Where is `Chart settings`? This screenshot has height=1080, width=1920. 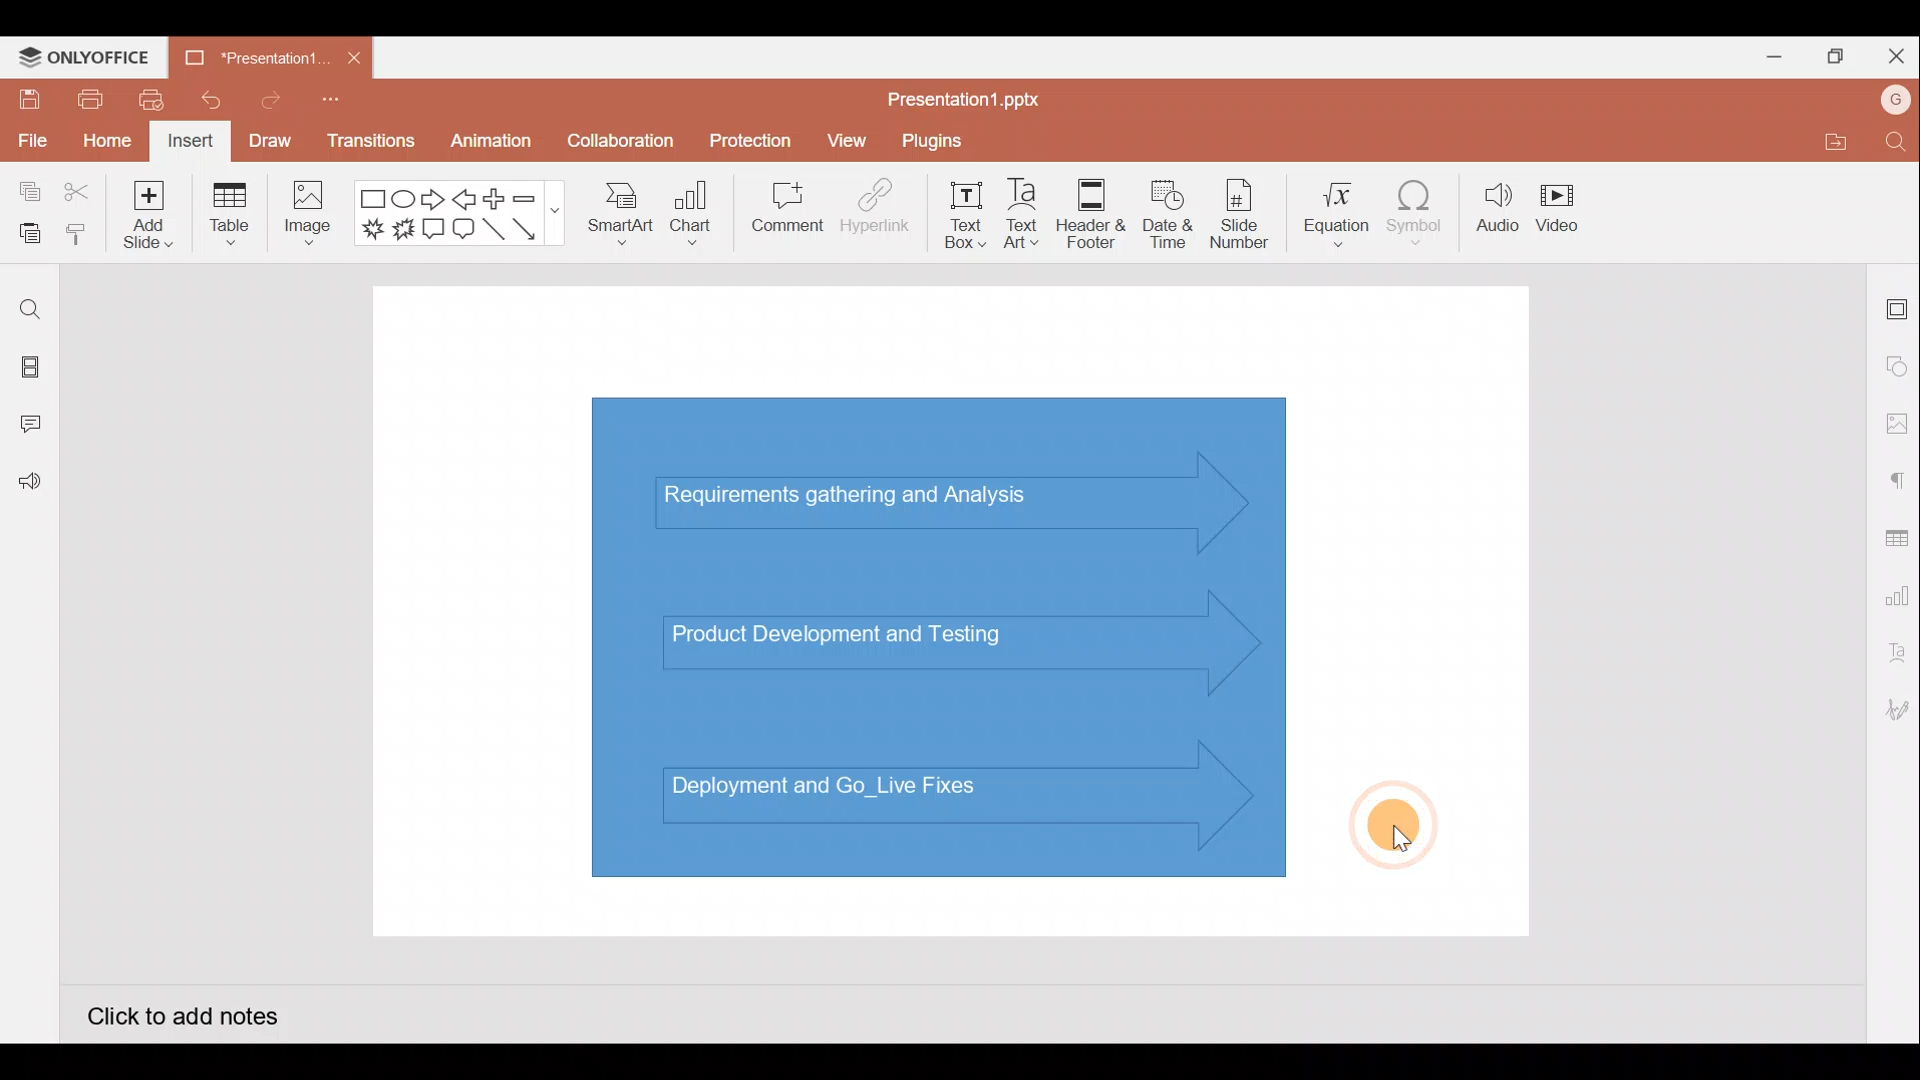 Chart settings is located at coordinates (1894, 592).